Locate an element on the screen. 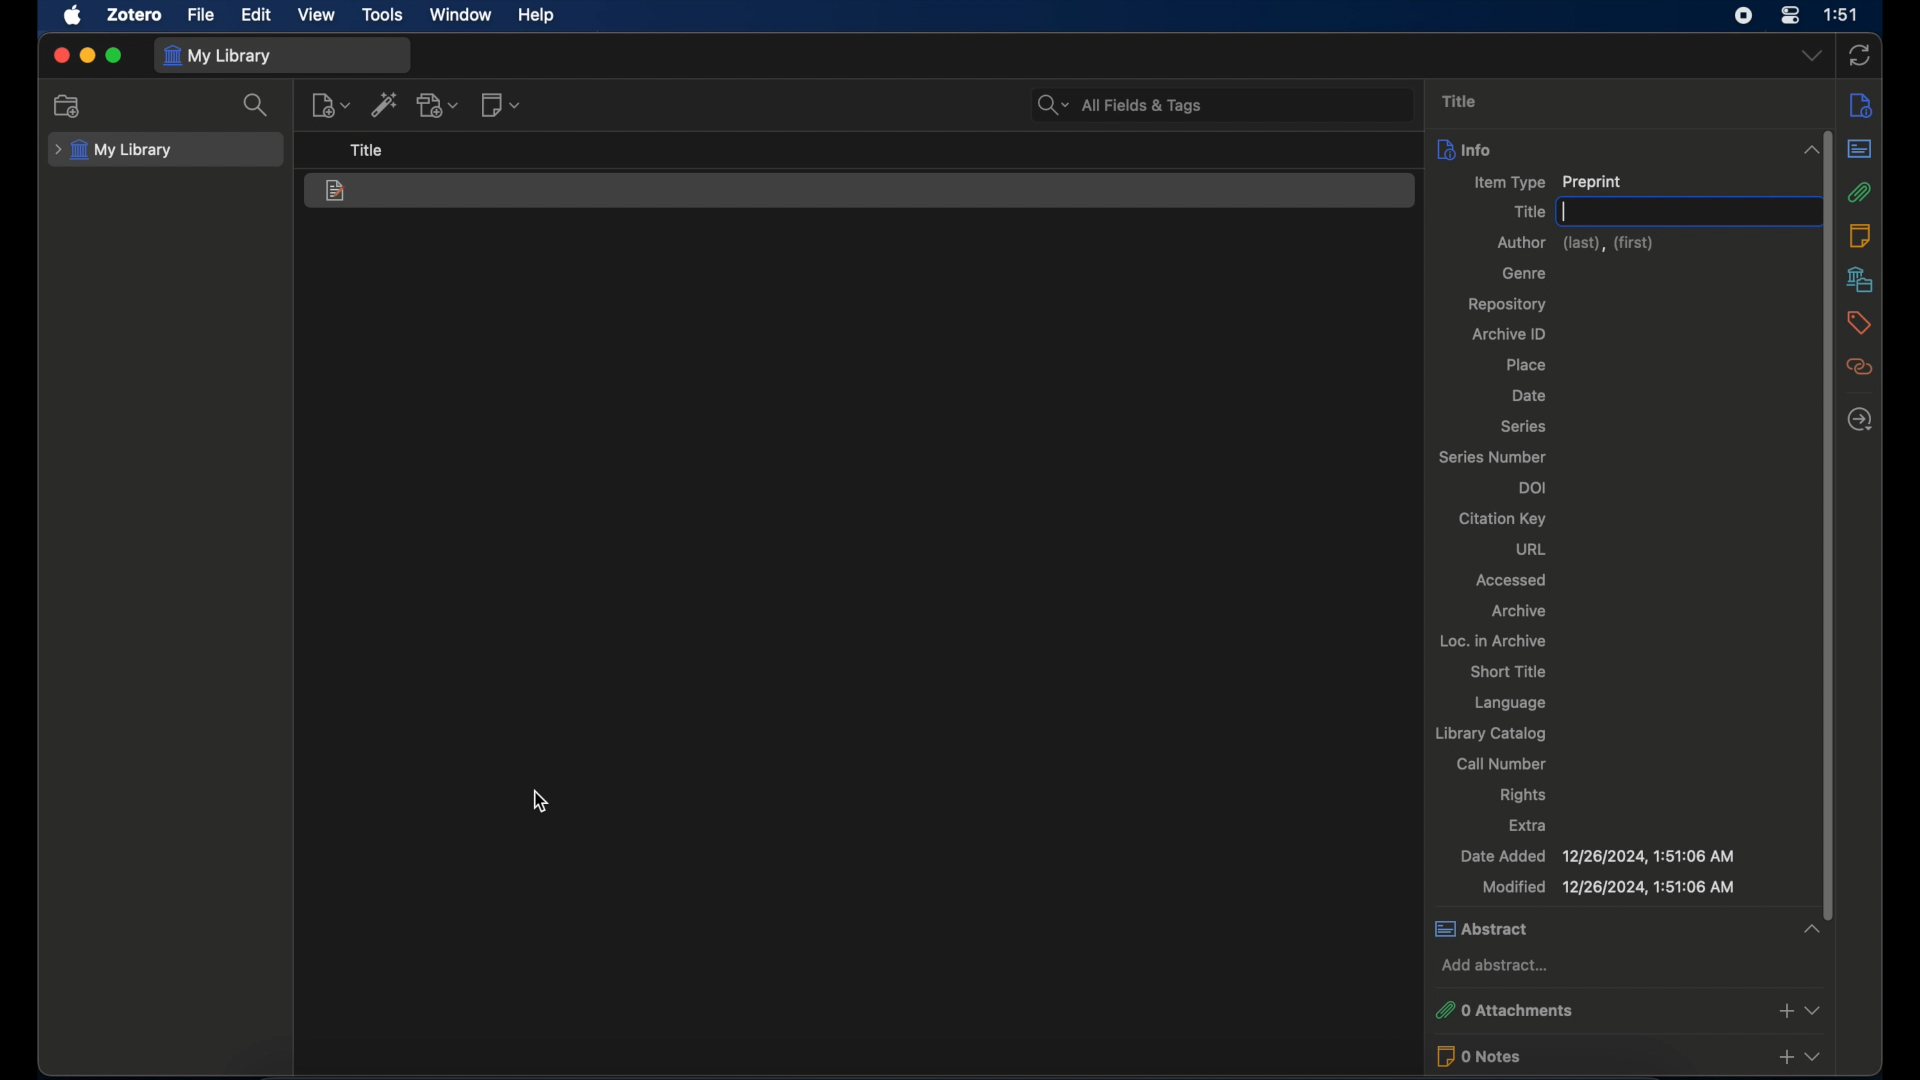 The image size is (1920, 1080). zotero is located at coordinates (134, 15).